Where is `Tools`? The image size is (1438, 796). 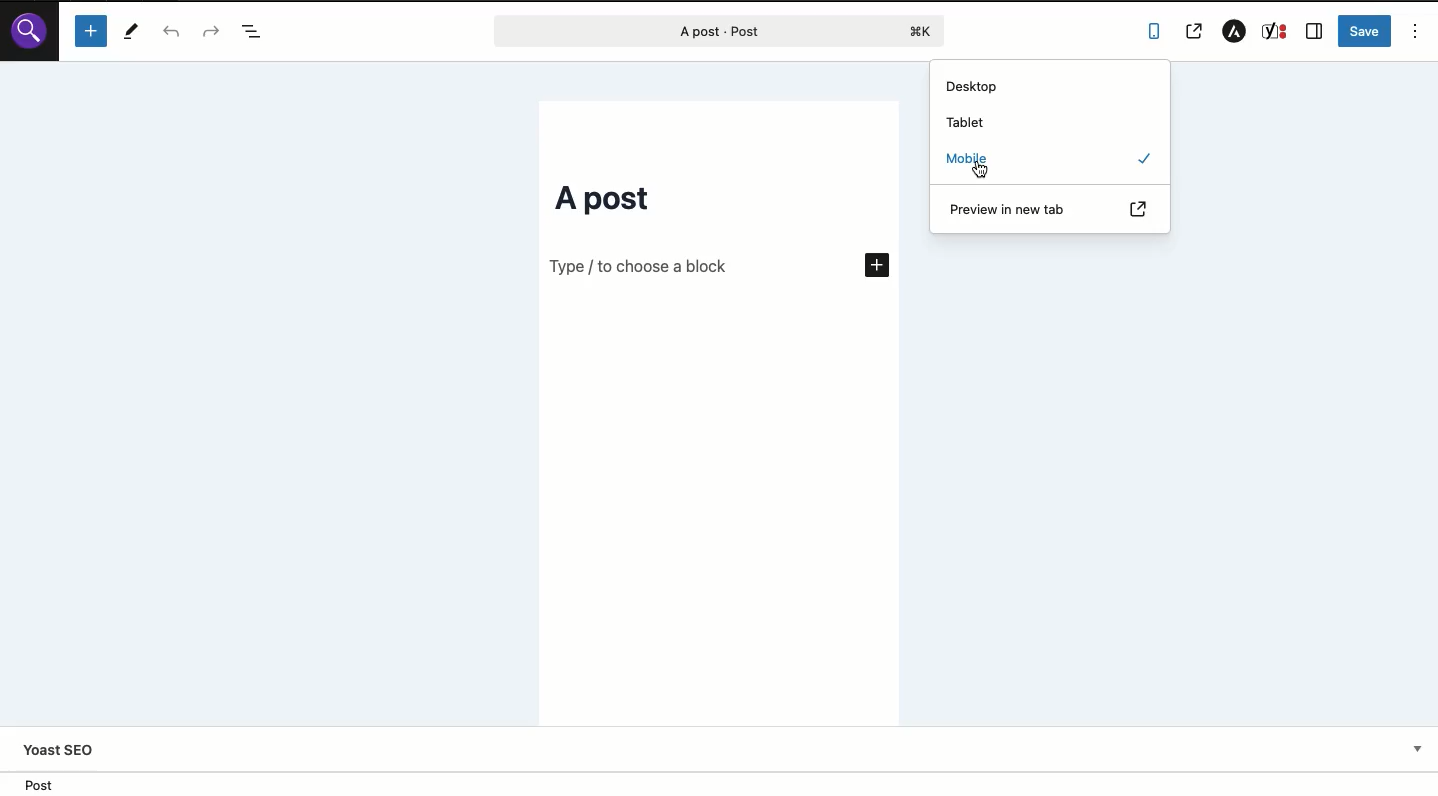
Tools is located at coordinates (130, 32).